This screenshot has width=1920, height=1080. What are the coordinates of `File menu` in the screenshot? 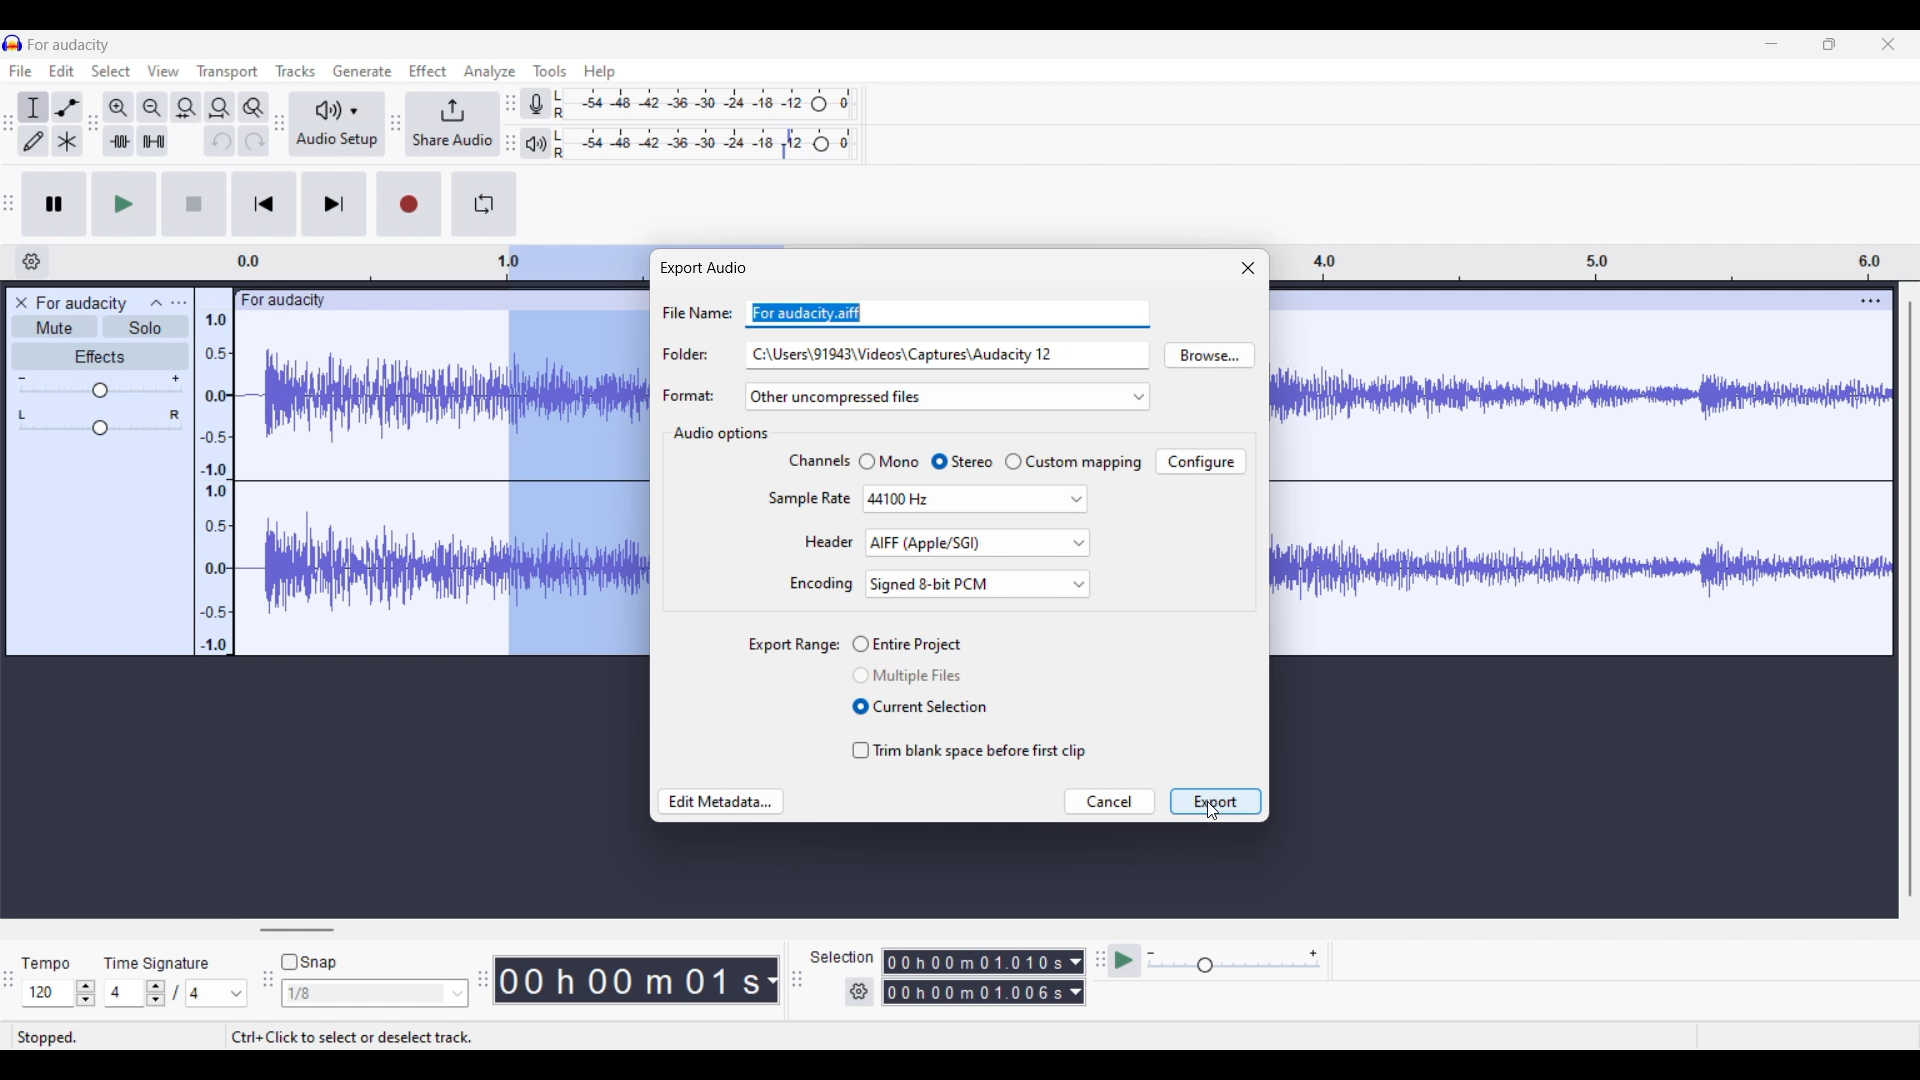 It's located at (21, 71).